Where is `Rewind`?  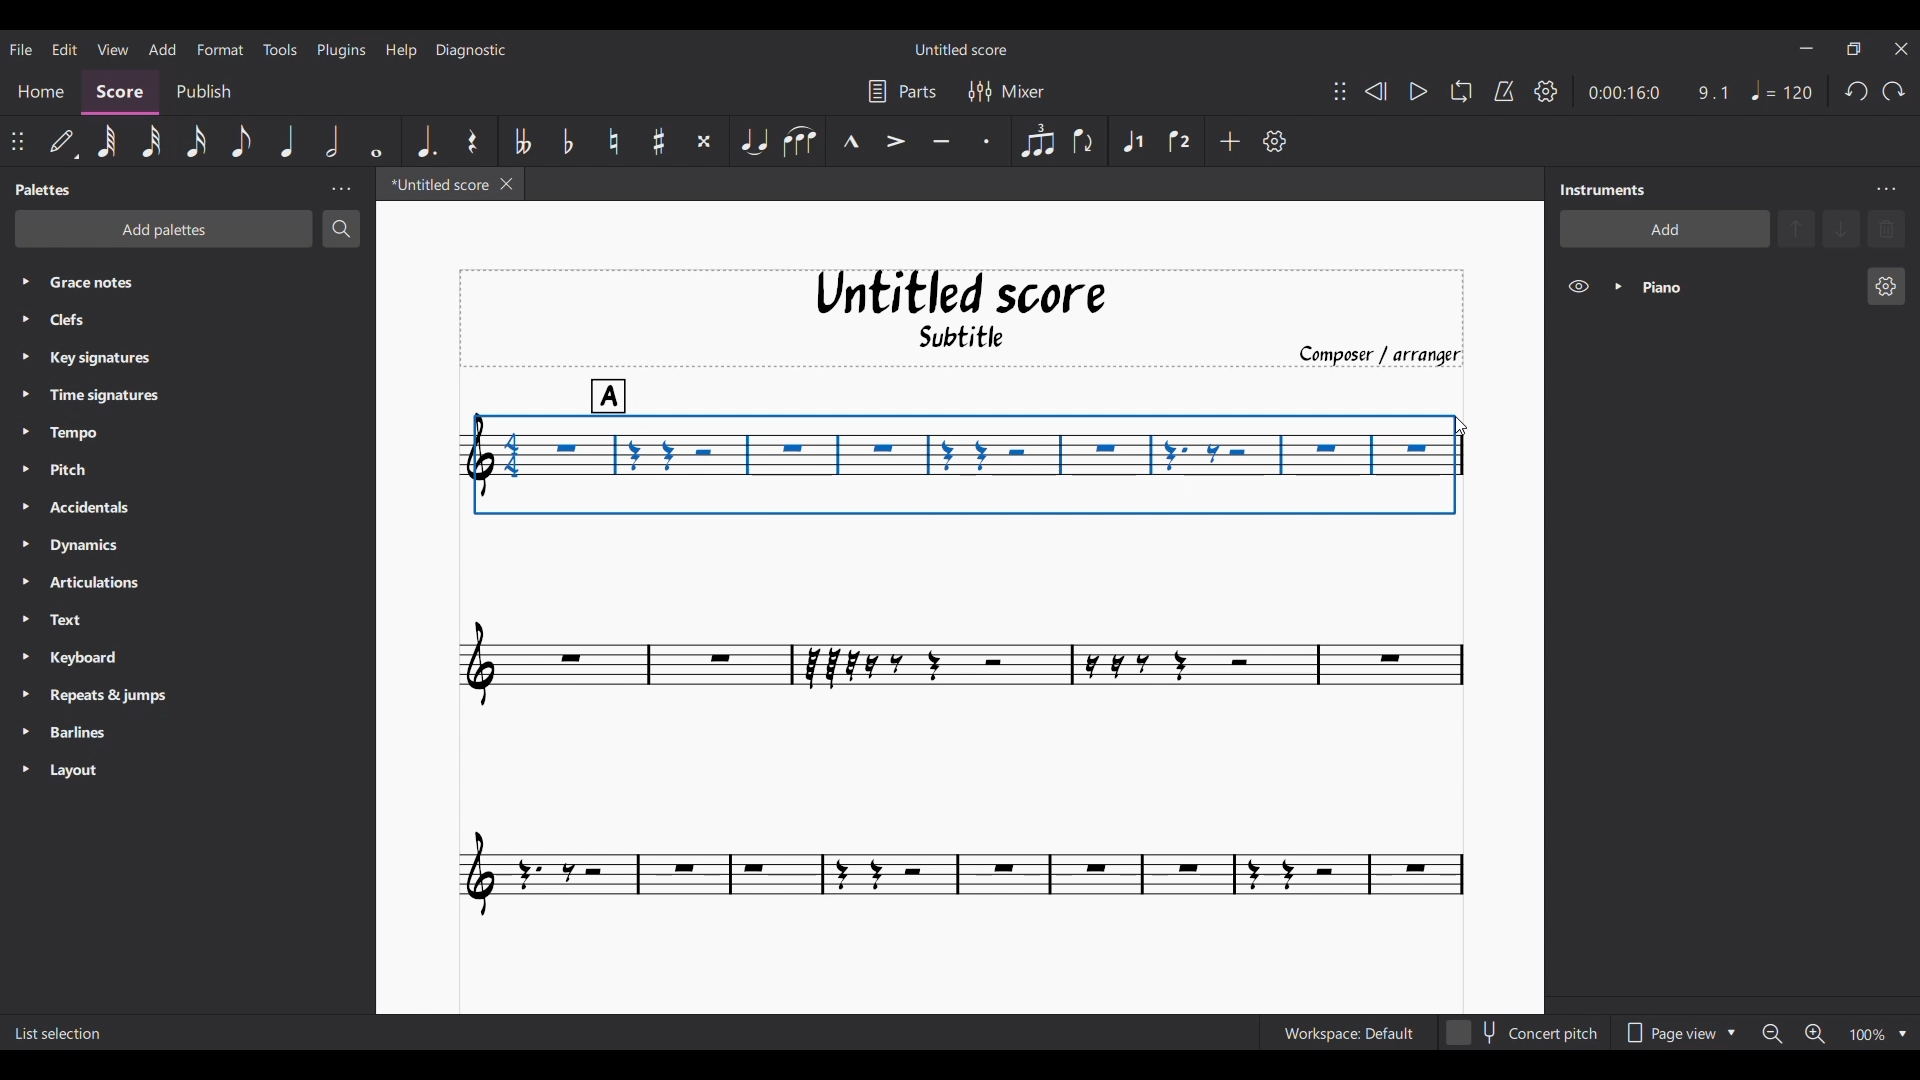 Rewind is located at coordinates (1375, 91).